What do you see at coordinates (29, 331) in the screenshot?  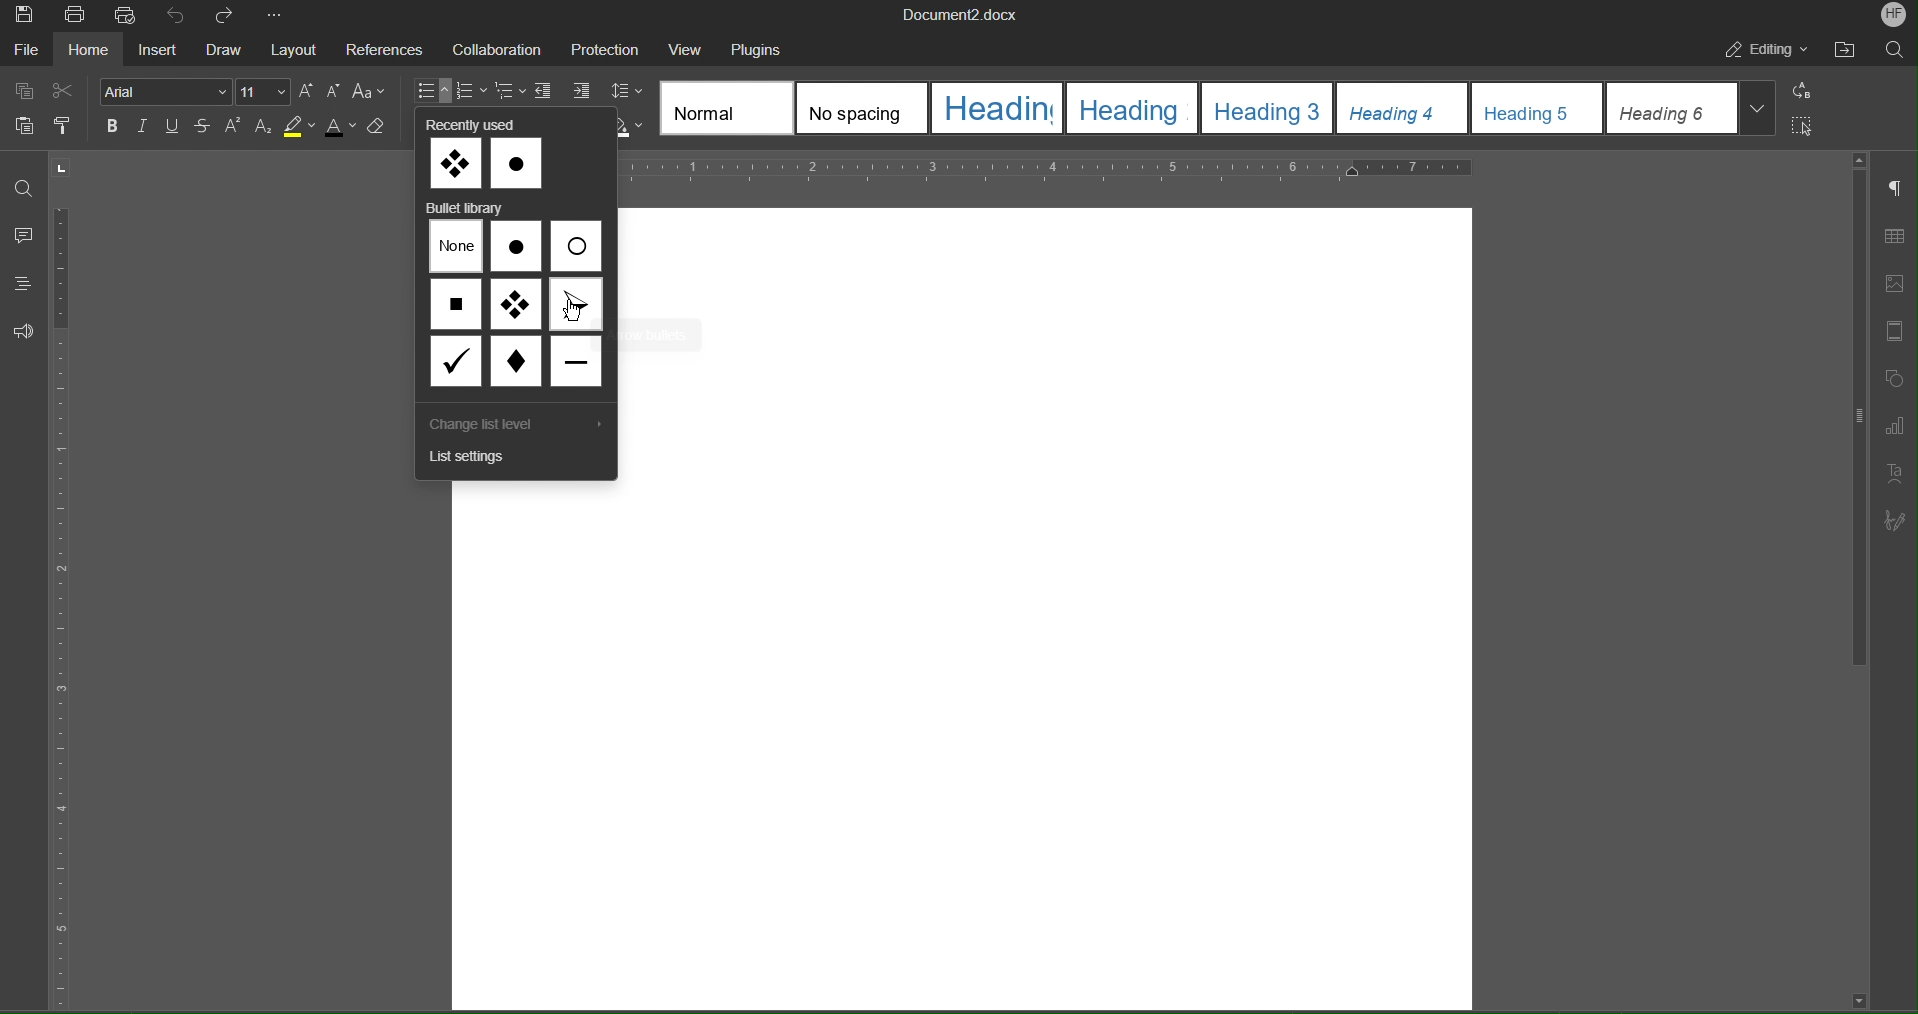 I see `Feedback and Support` at bounding box center [29, 331].